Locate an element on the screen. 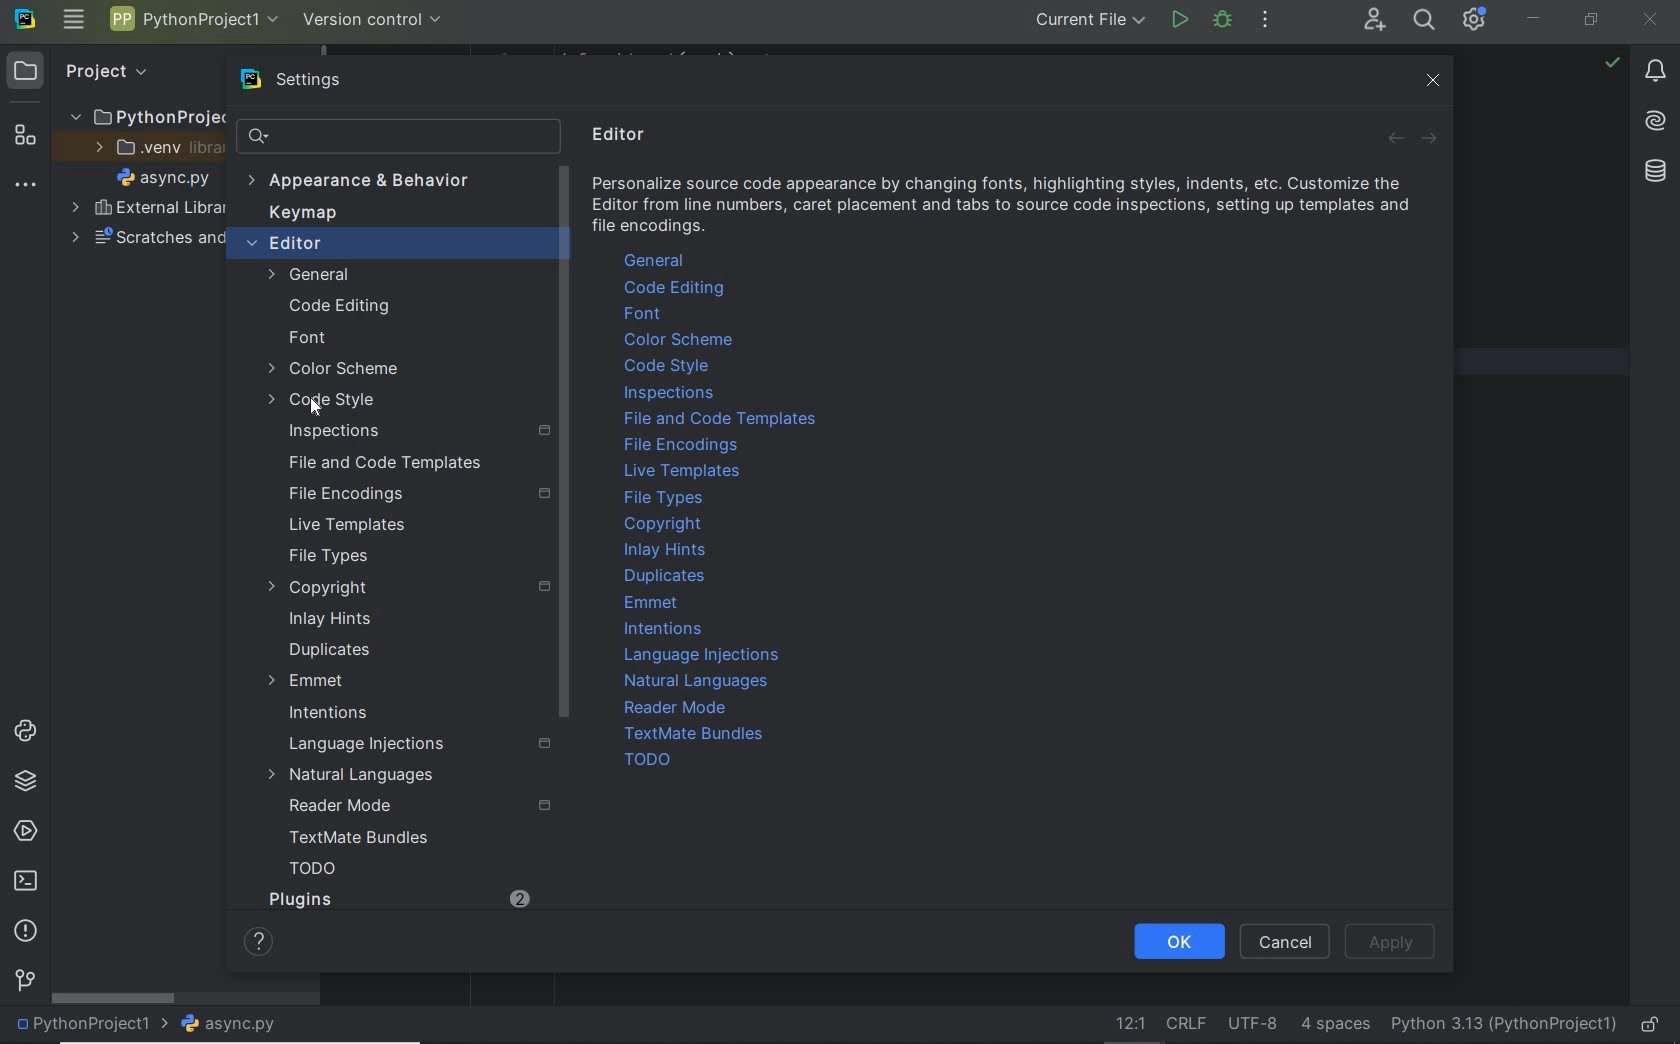 This screenshot has width=1680, height=1044. color scheme is located at coordinates (678, 340).